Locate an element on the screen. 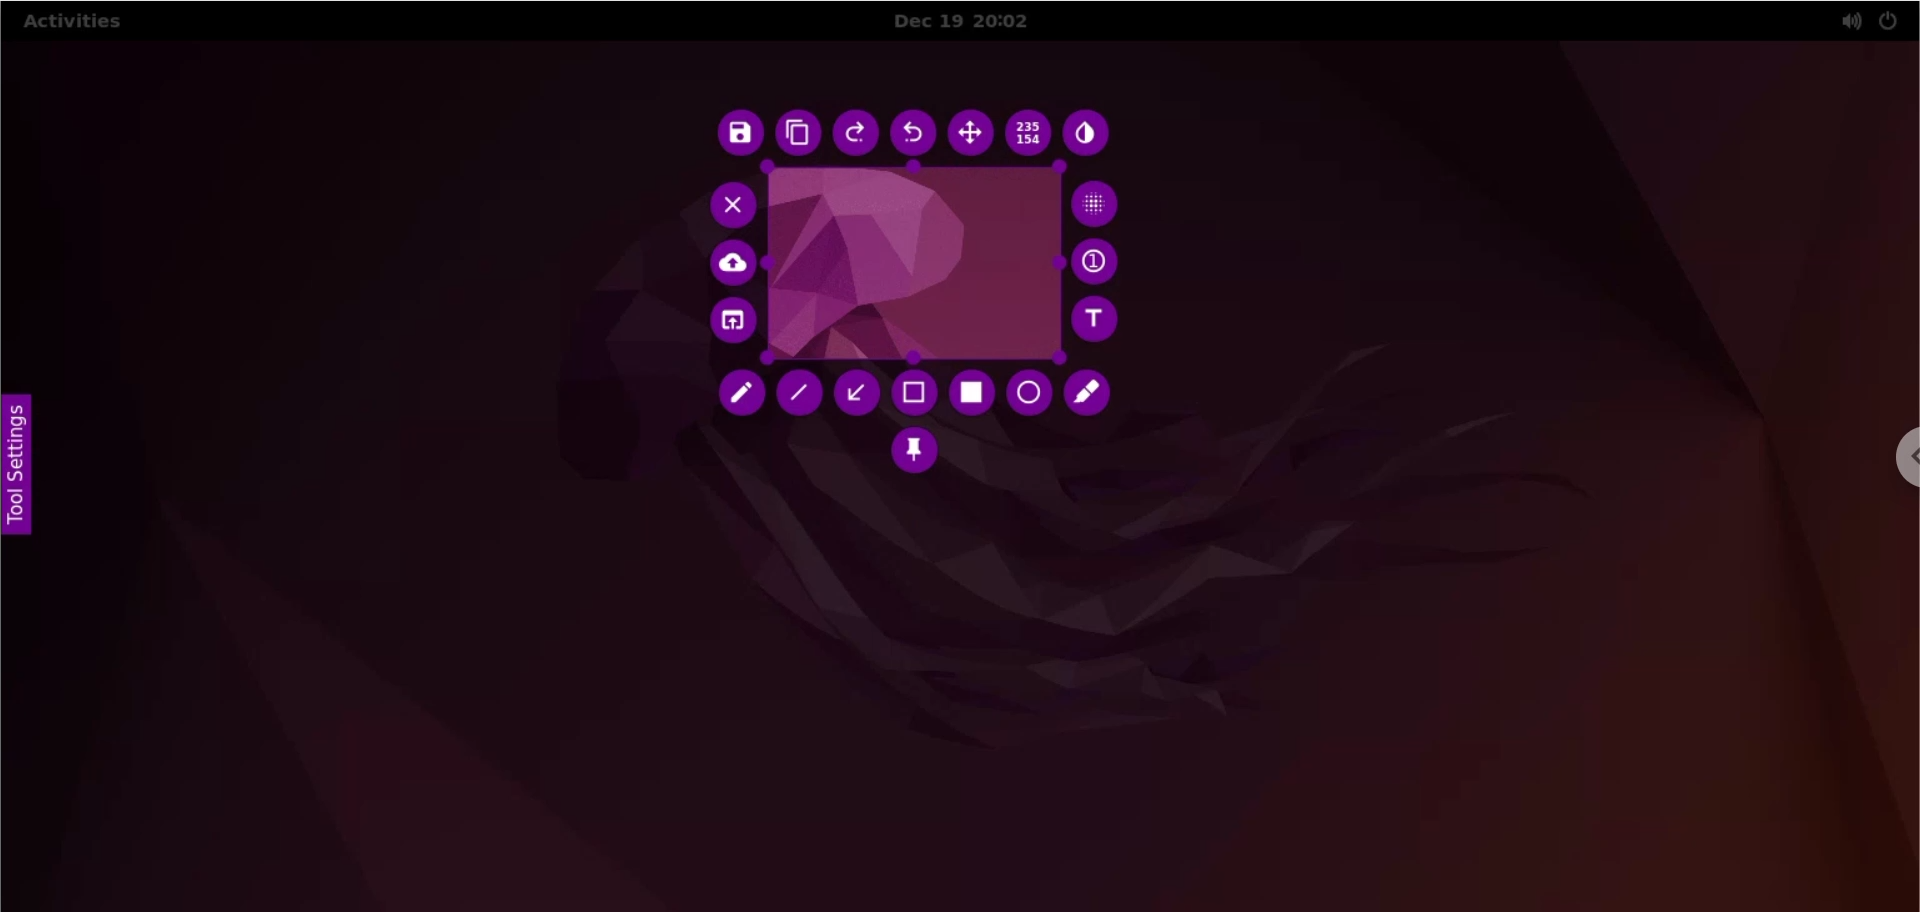  text is located at coordinates (1102, 321).